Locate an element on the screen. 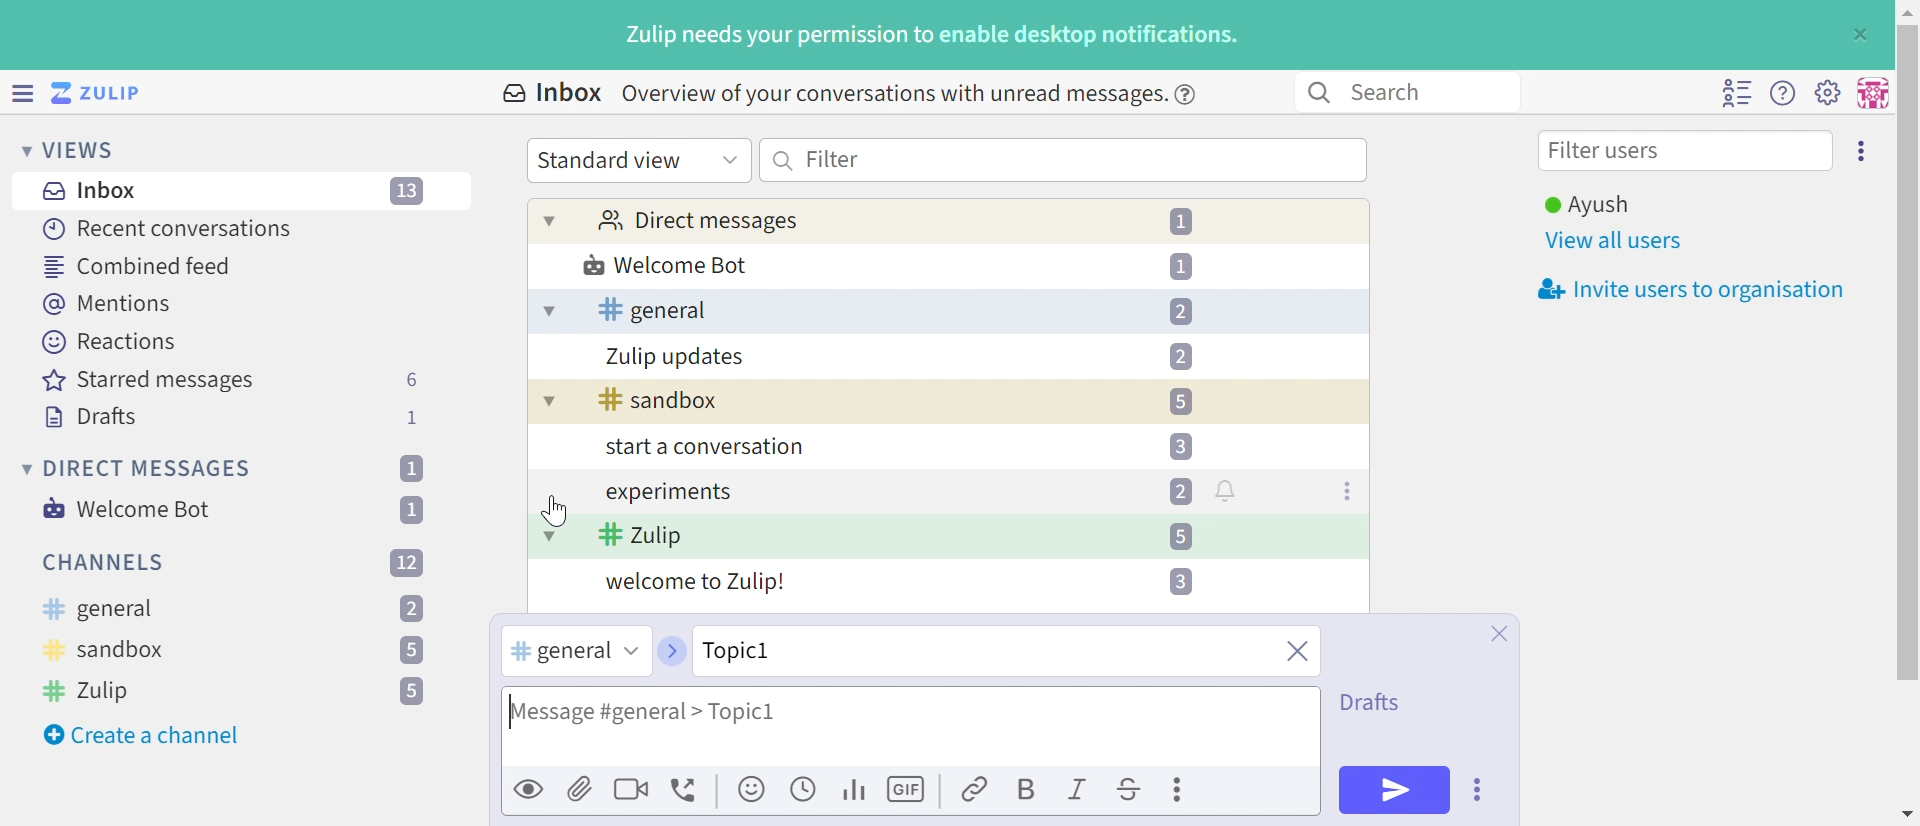 The image size is (1920, 826). Mentions is located at coordinates (111, 304).